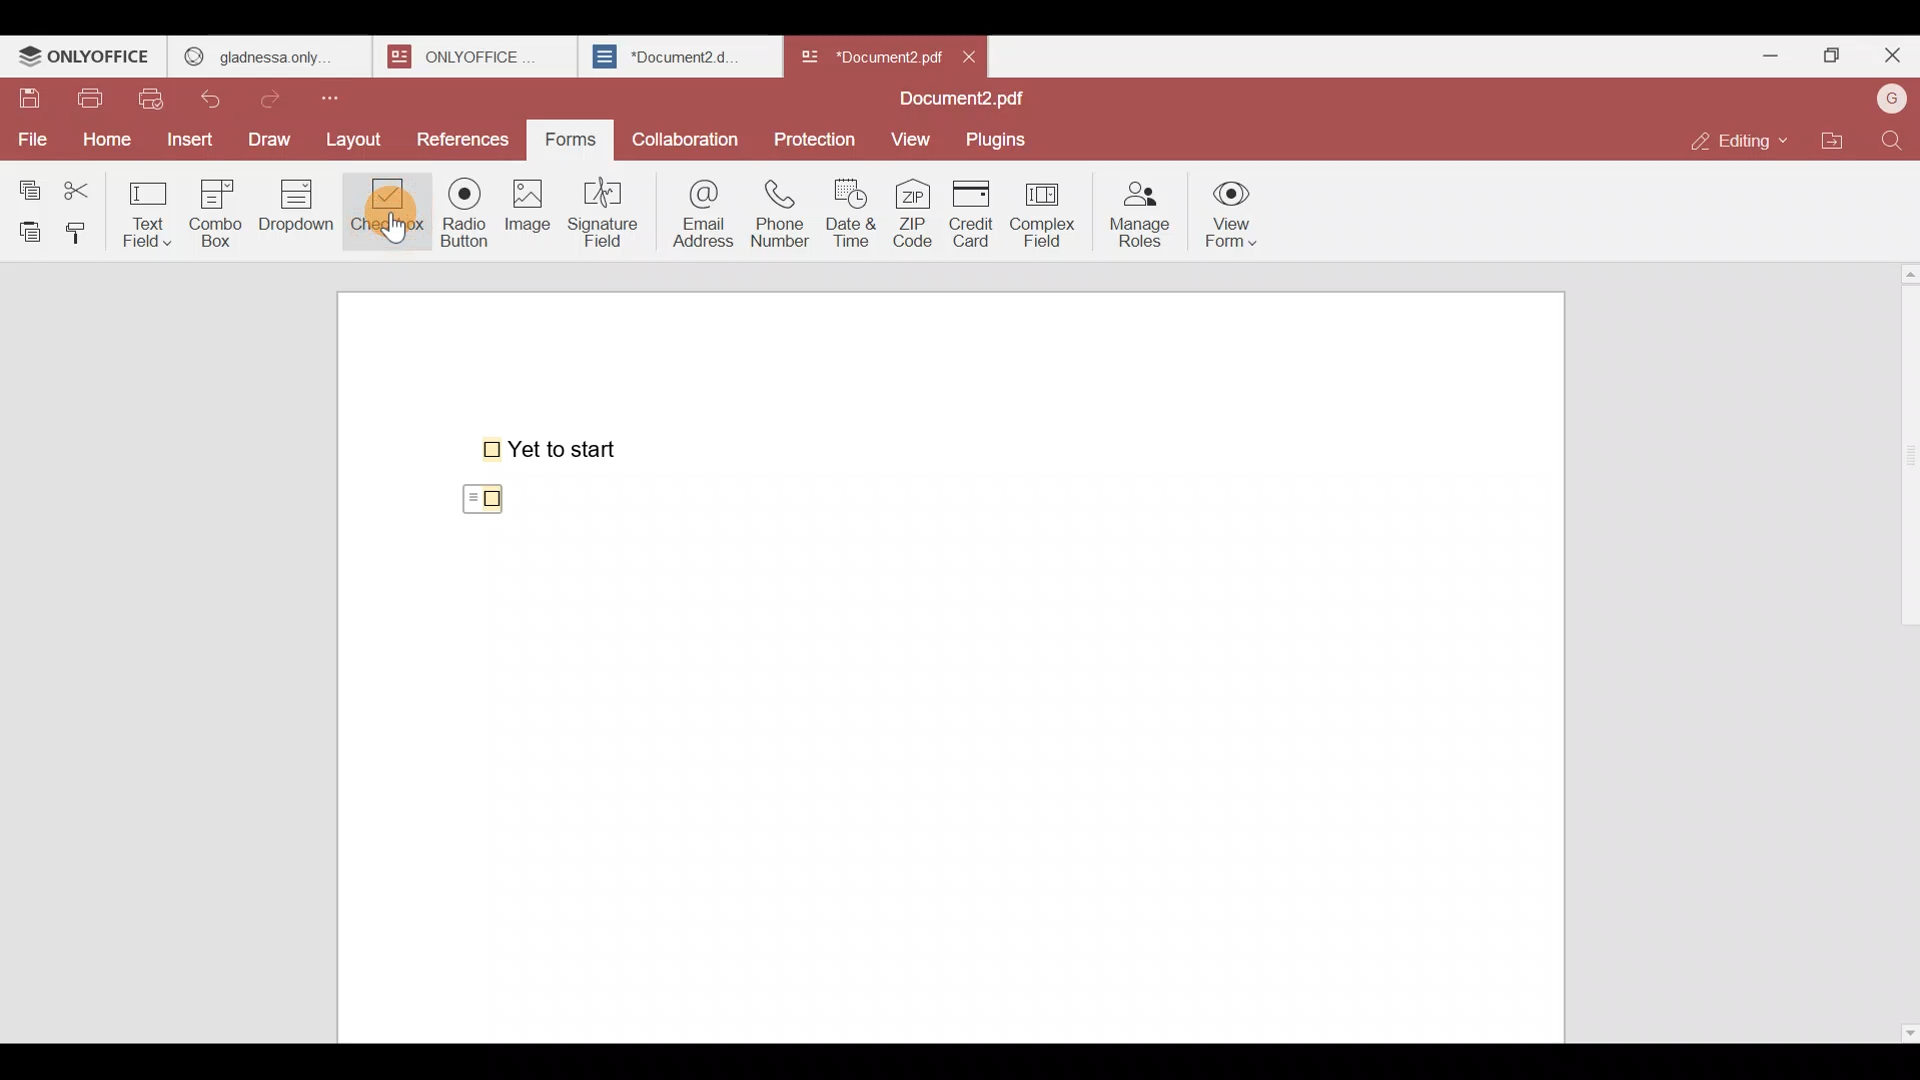  I want to click on Home, so click(103, 139).